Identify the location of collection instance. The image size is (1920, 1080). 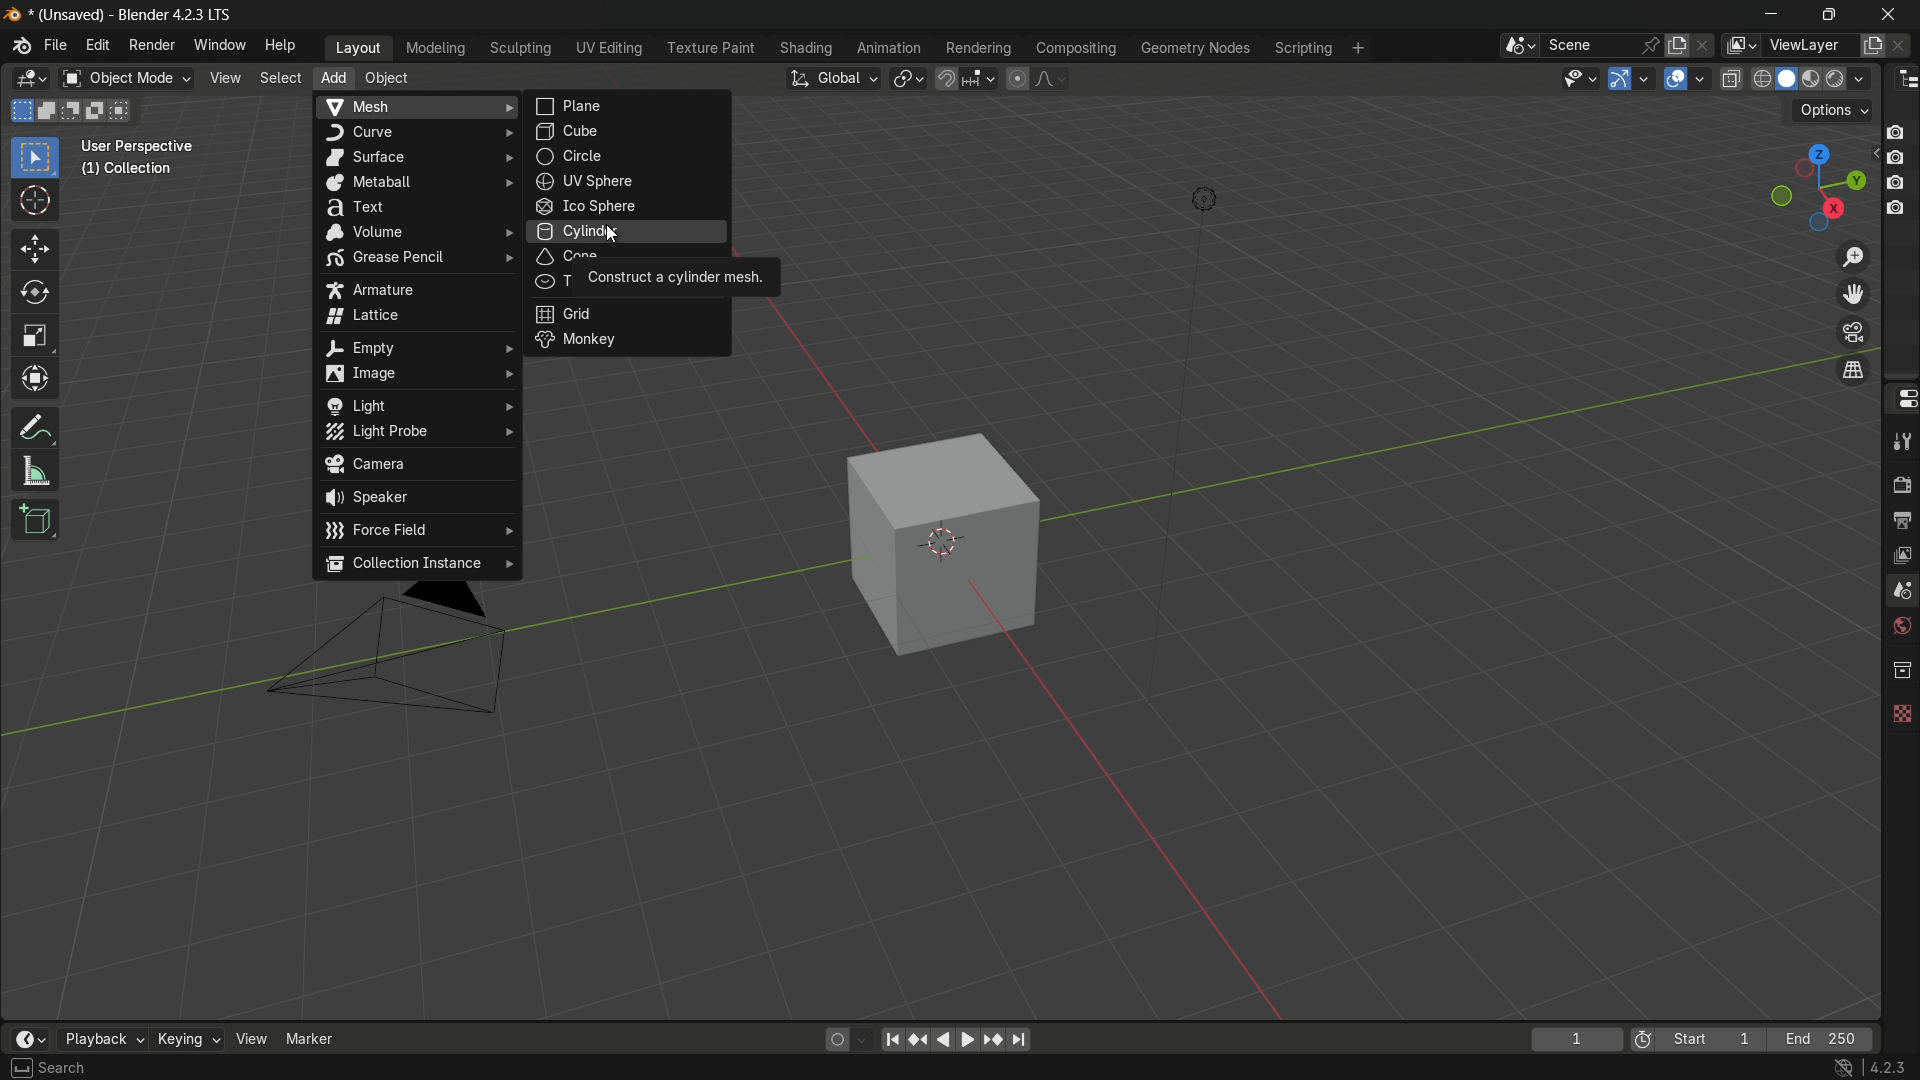
(418, 566).